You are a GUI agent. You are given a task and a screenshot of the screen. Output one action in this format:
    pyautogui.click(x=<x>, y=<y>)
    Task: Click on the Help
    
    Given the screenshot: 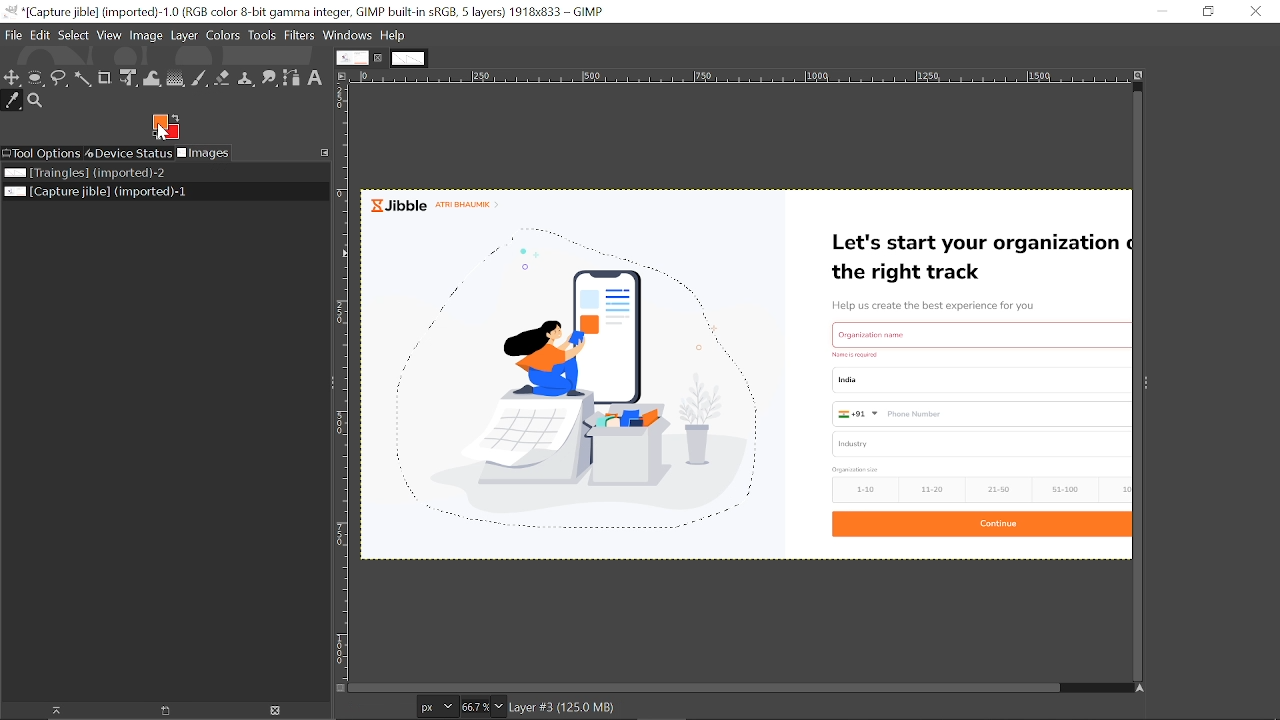 What is the action you would take?
    pyautogui.click(x=393, y=36)
    